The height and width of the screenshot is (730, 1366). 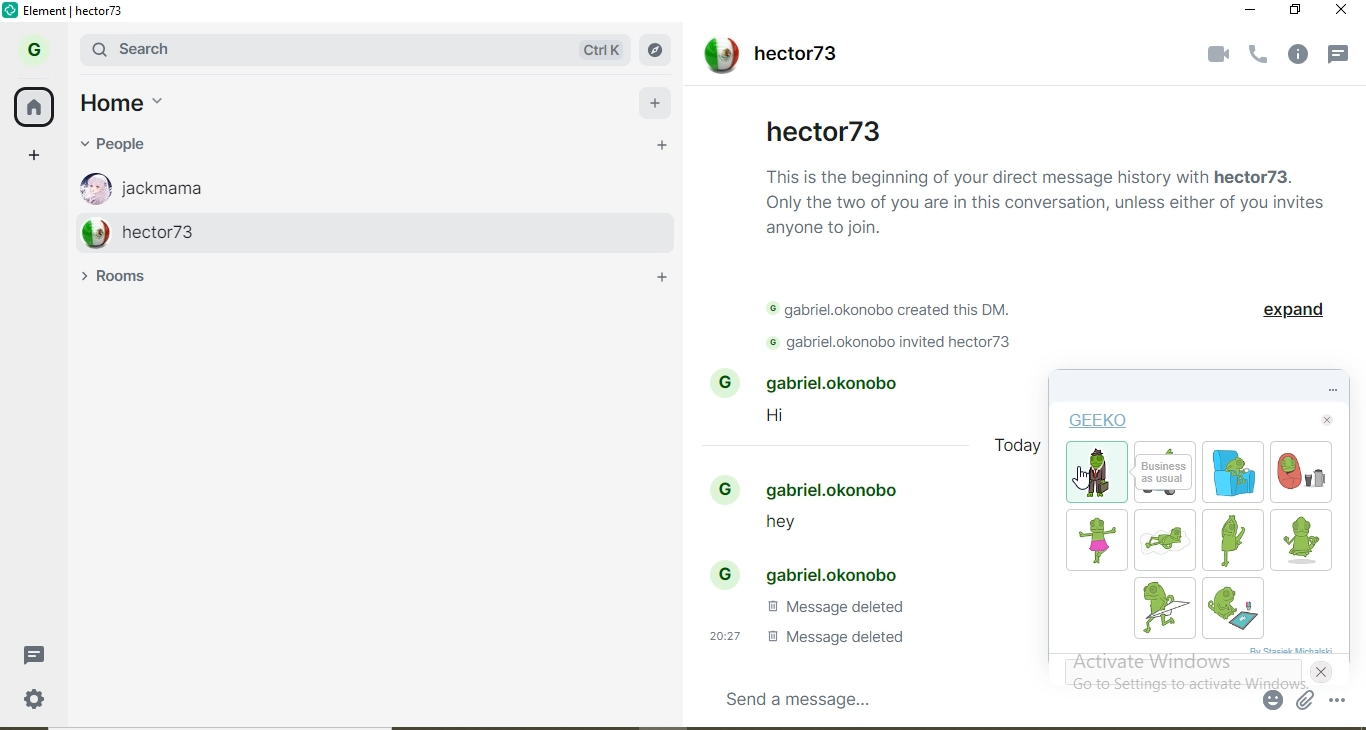 What do you see at coordinates (768, 57) in the screenshot?
I see `hector73` at bounding box center [768, 57].